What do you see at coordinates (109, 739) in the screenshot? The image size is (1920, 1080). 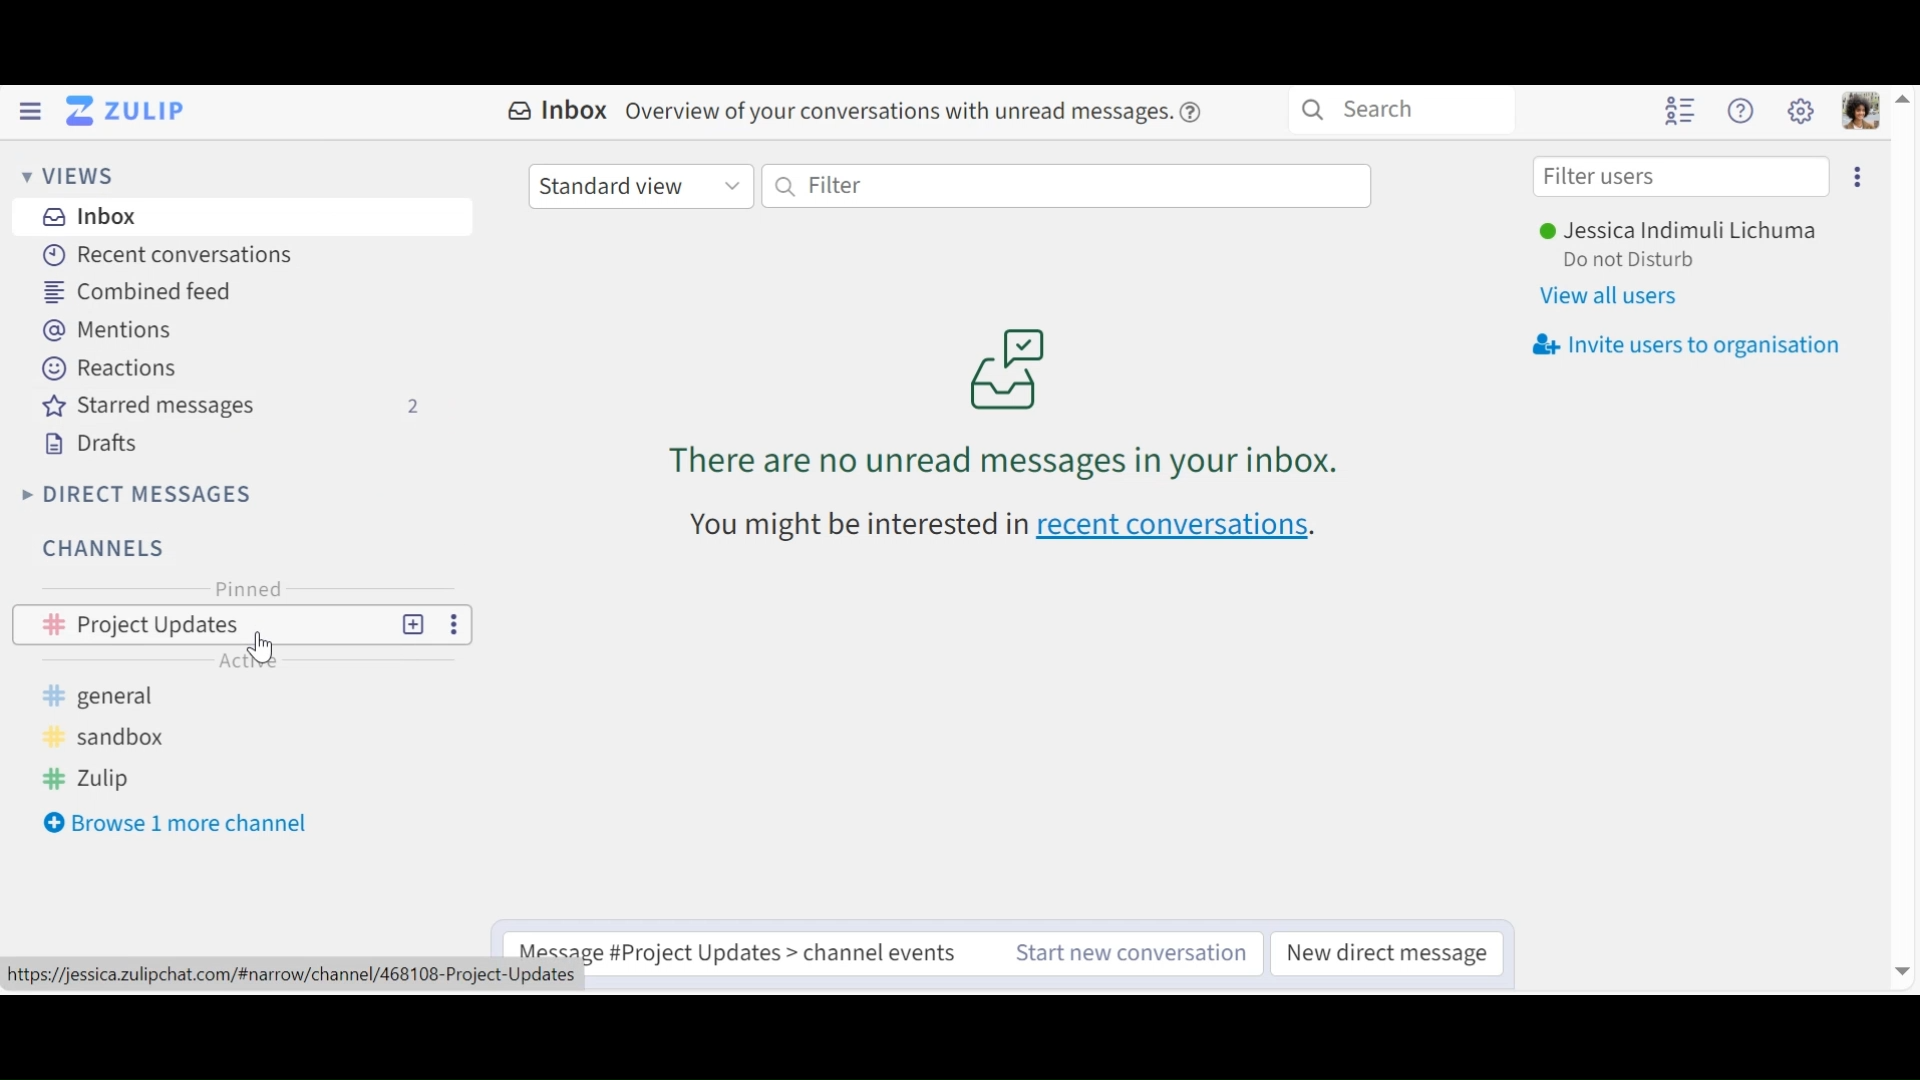 I see `sandbox` at bounding box center [109, 739].